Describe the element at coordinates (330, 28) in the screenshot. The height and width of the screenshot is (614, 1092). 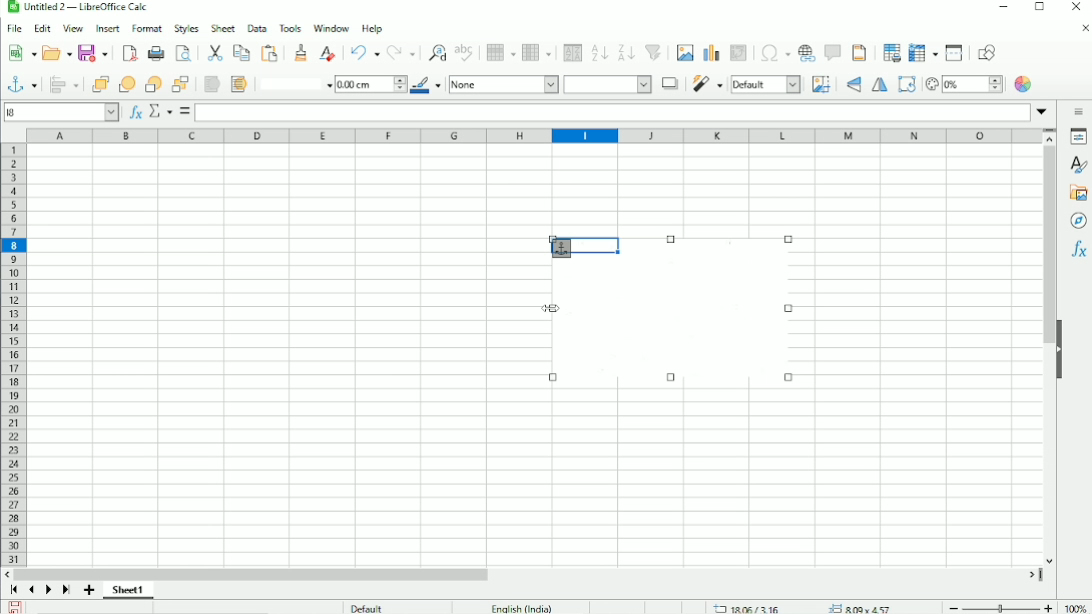
I see `Window` at that location.